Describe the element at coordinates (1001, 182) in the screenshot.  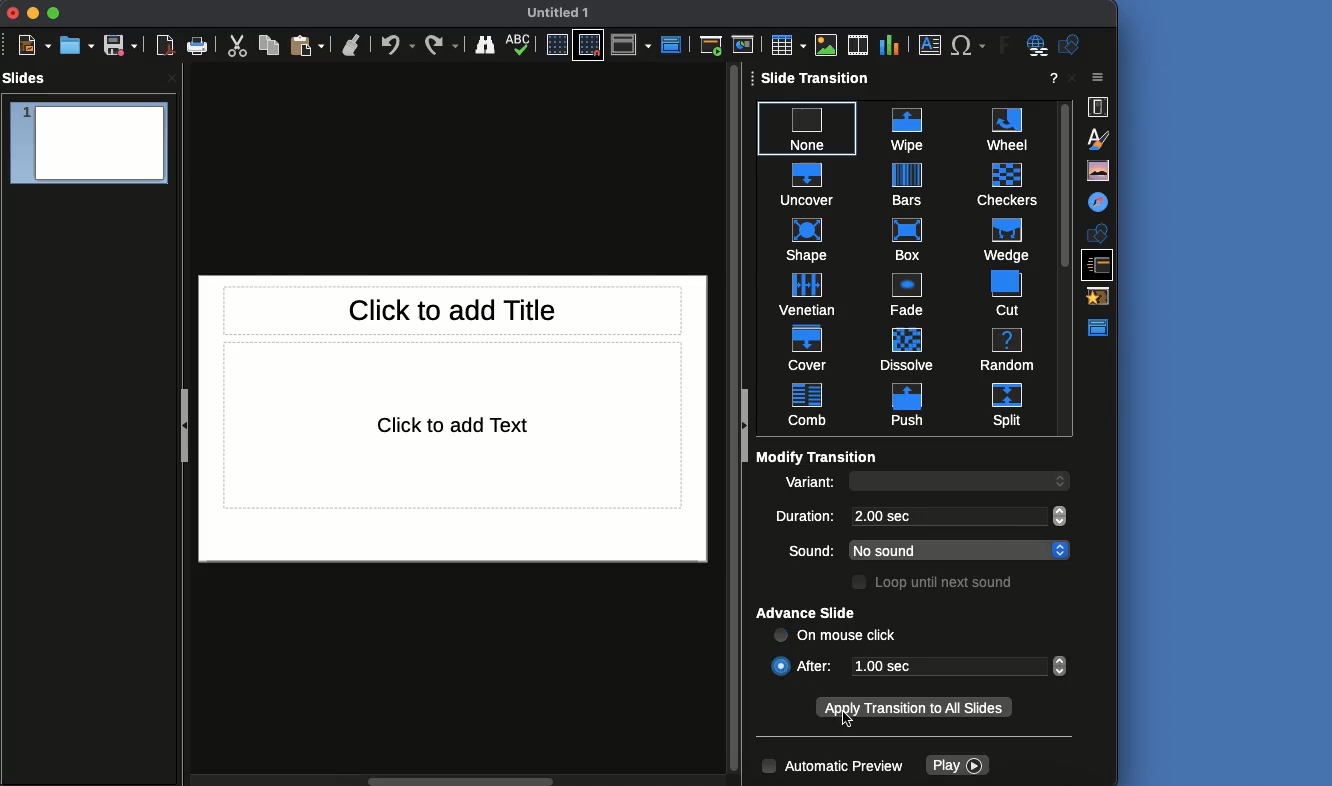
I see `checkers` at that location.